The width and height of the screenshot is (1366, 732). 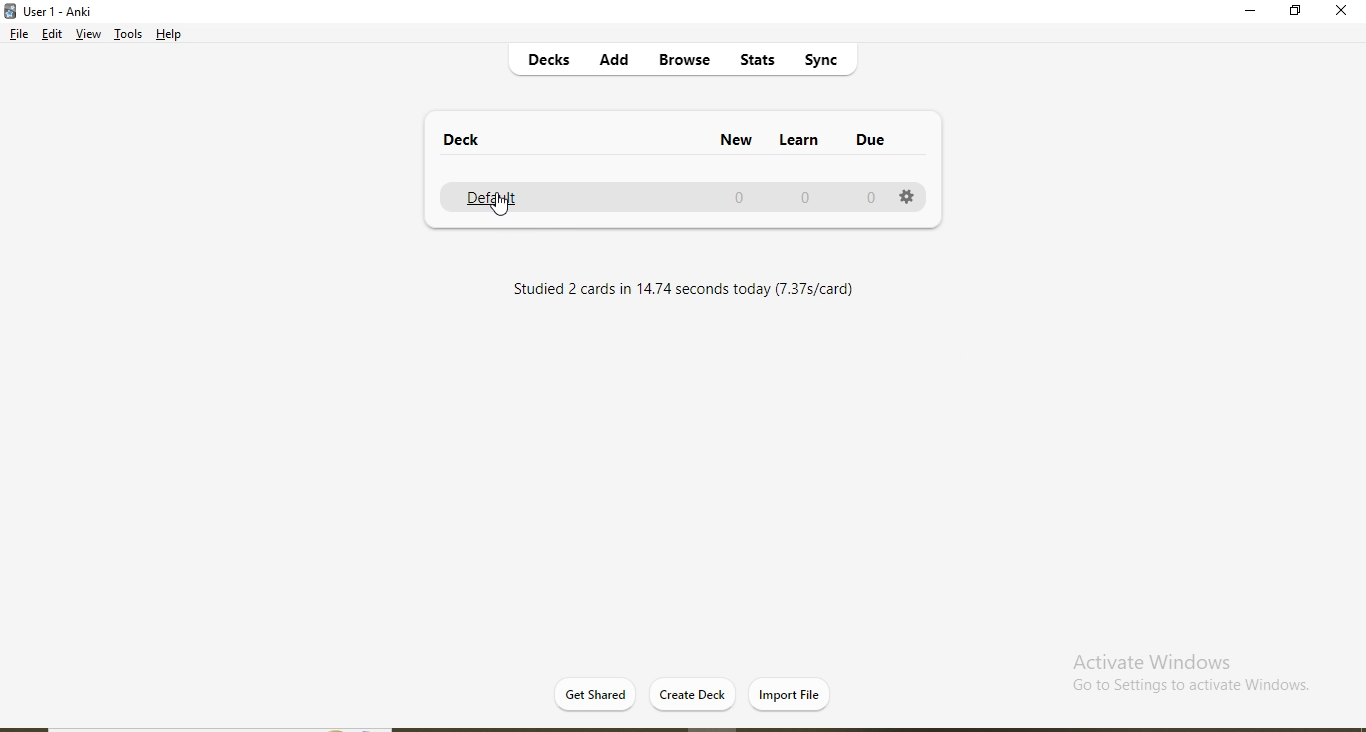 What do you see at coordinates (805, 197) in the screenshot?
I see `0` at bounding box center [805, 197].